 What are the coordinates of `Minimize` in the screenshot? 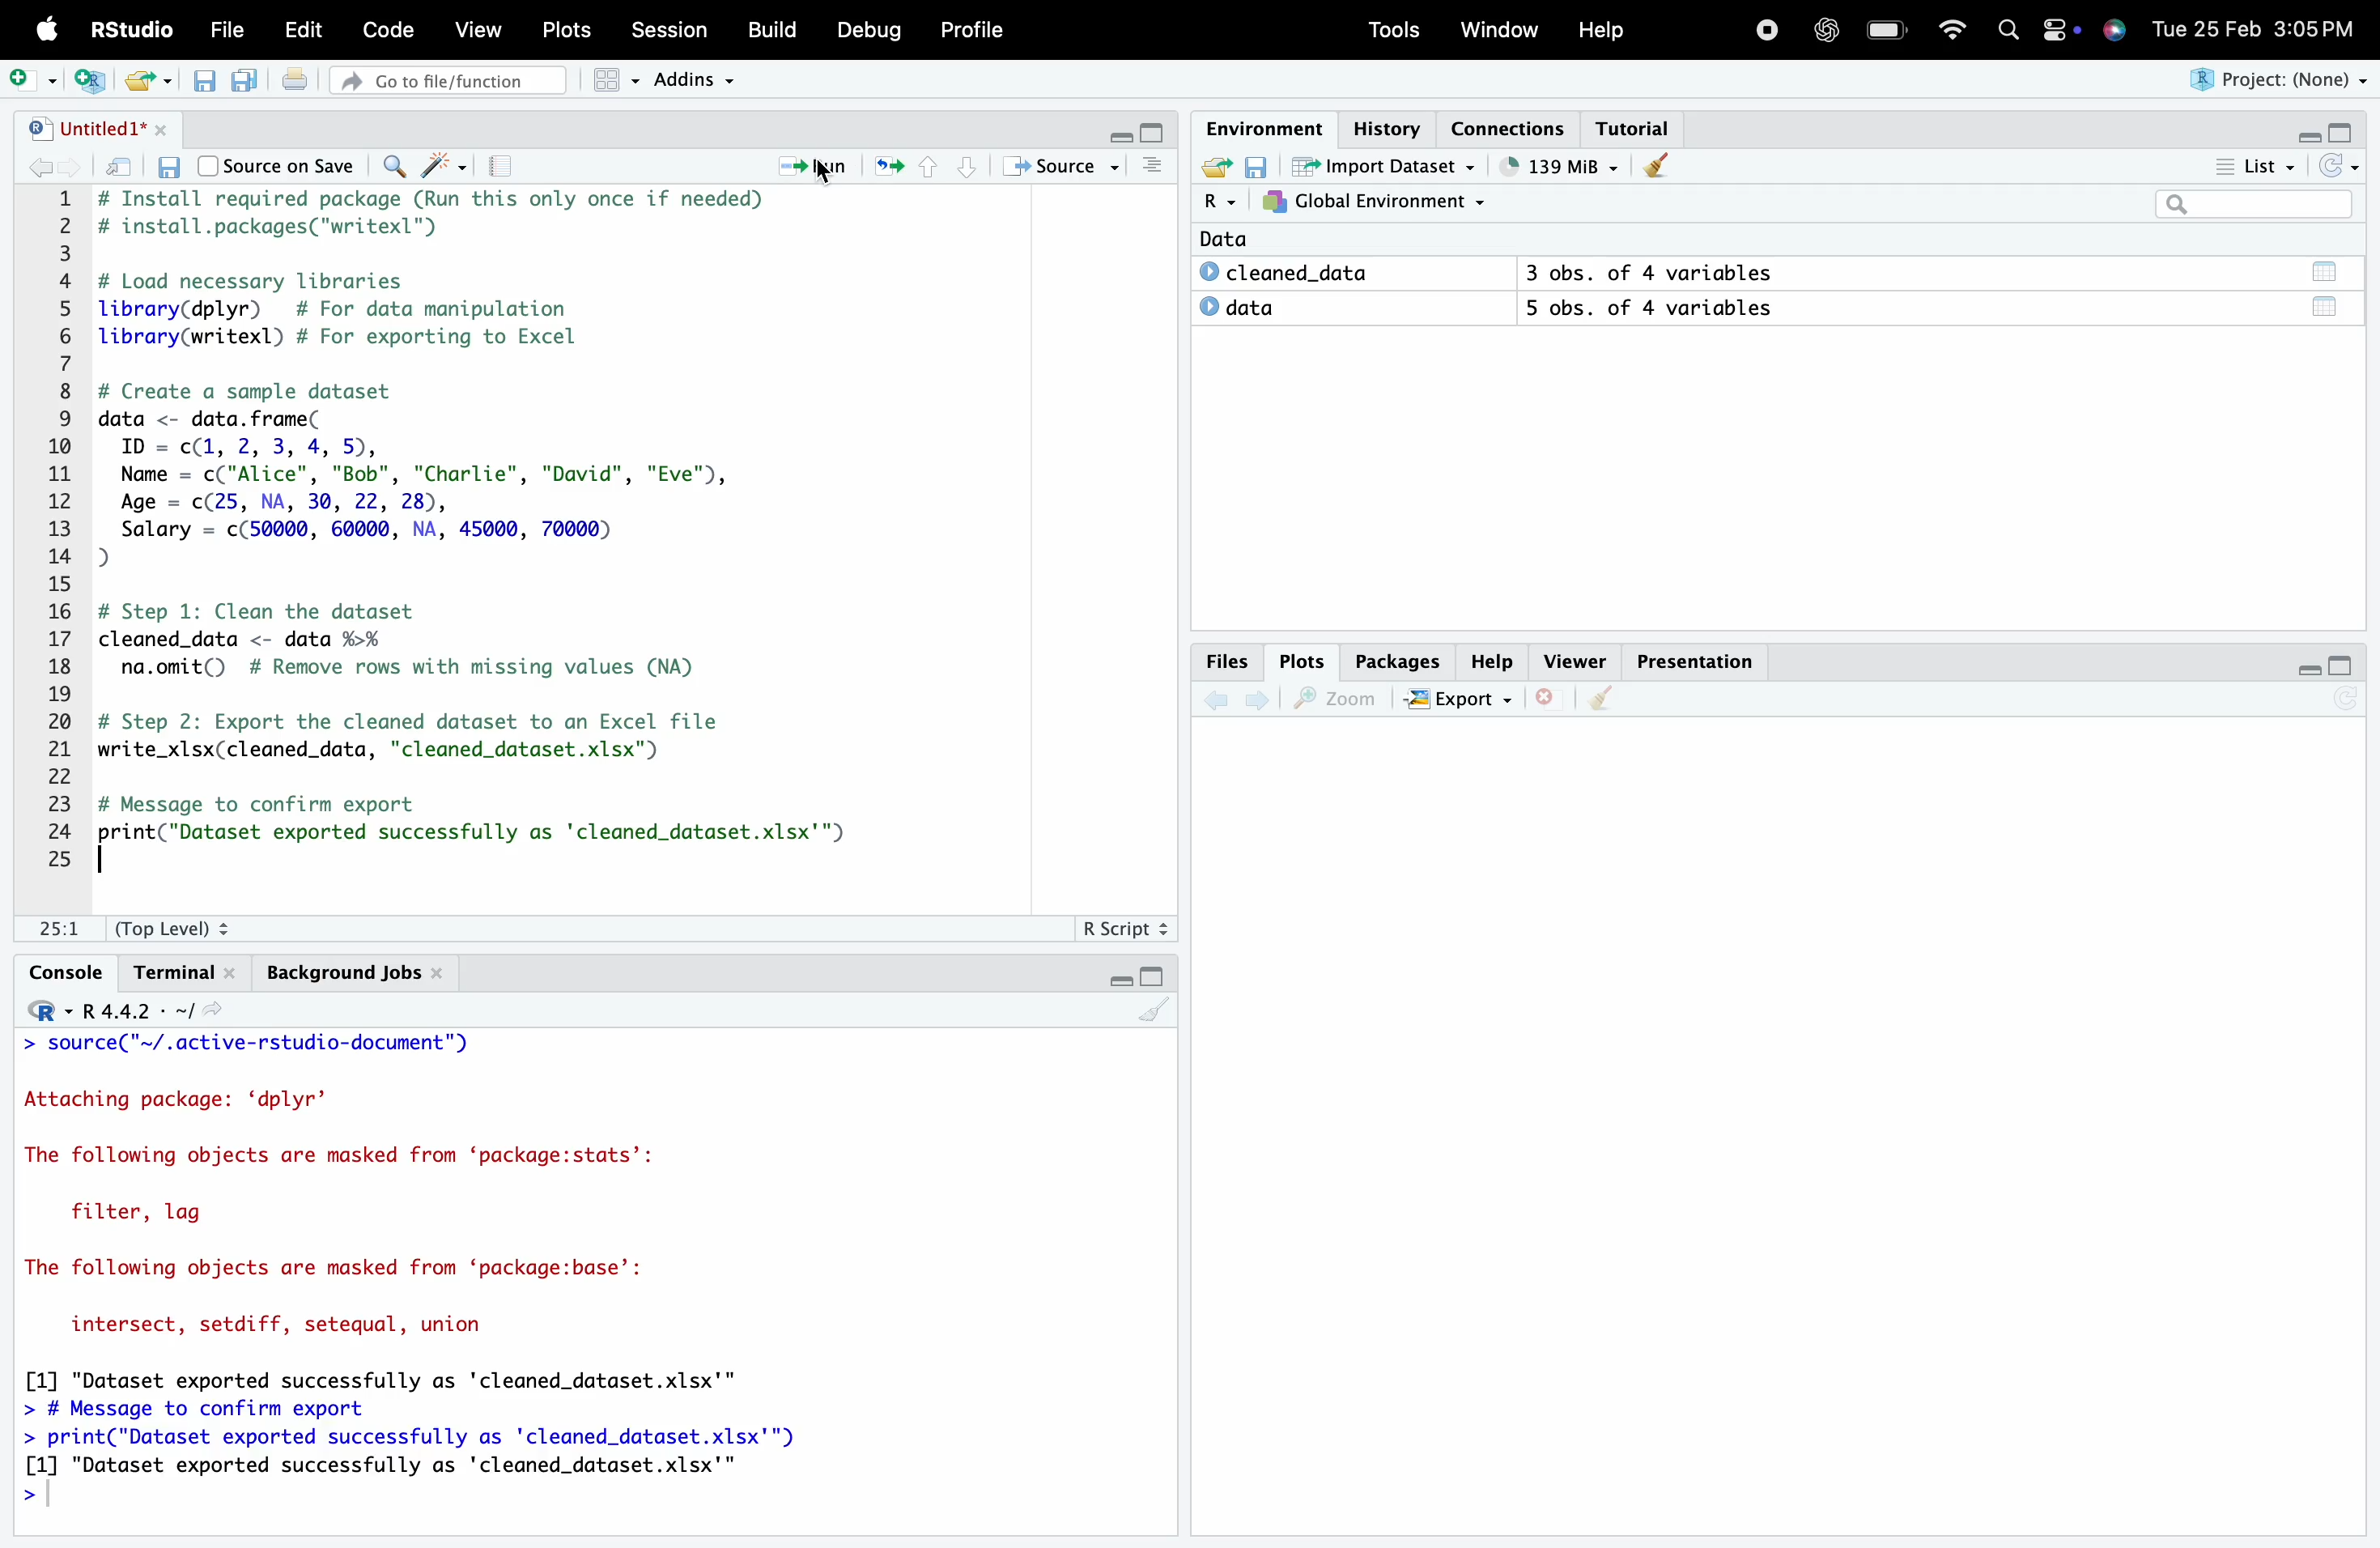 It's located at (2307, 134).